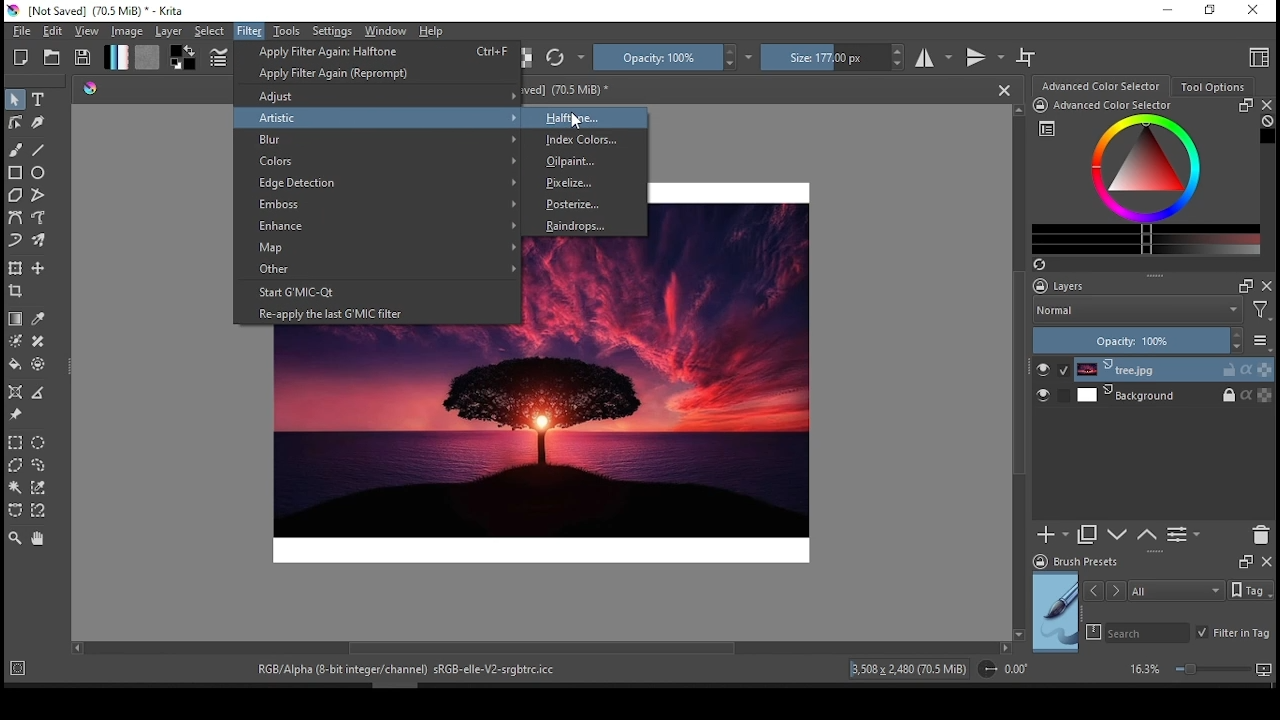 The width and height of the screenshot is (1280, 720). What do you see at coordinates (587, 139) in the screenshot?
I see `index colors` at bounding box center [587, 139].